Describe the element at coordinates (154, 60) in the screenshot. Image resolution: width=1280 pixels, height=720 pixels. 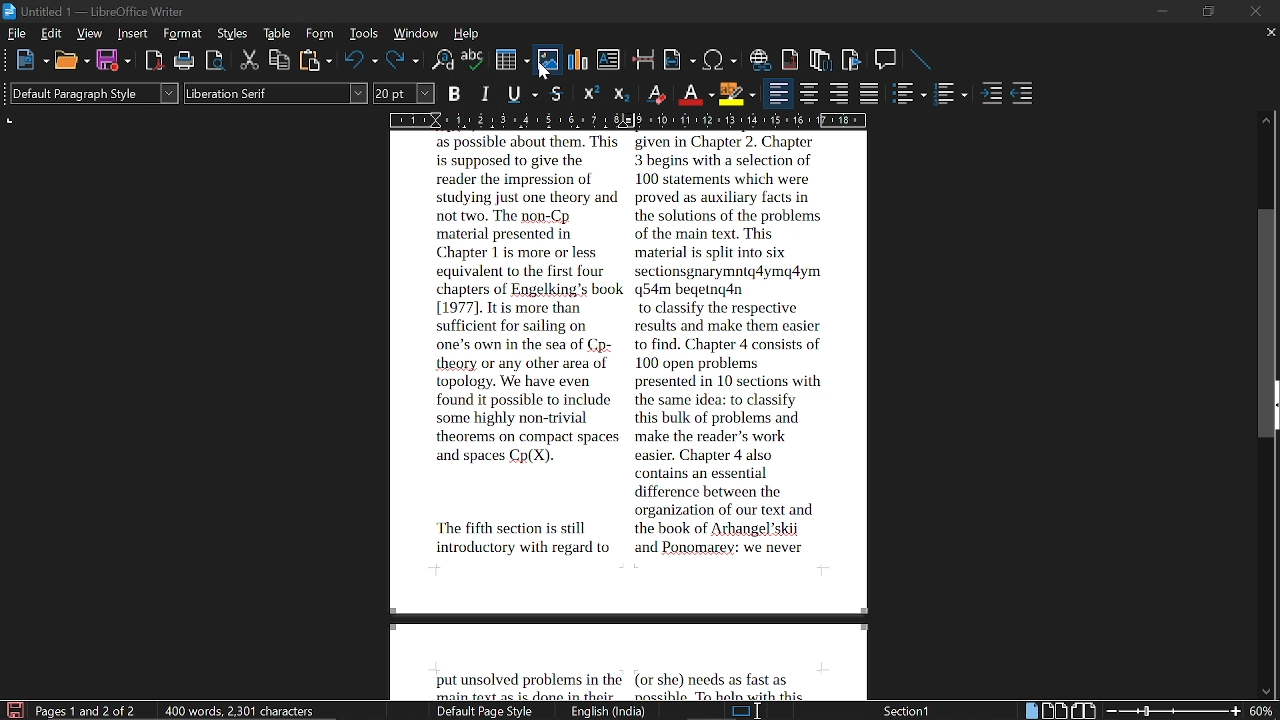
I see `export as pdf` at that location.